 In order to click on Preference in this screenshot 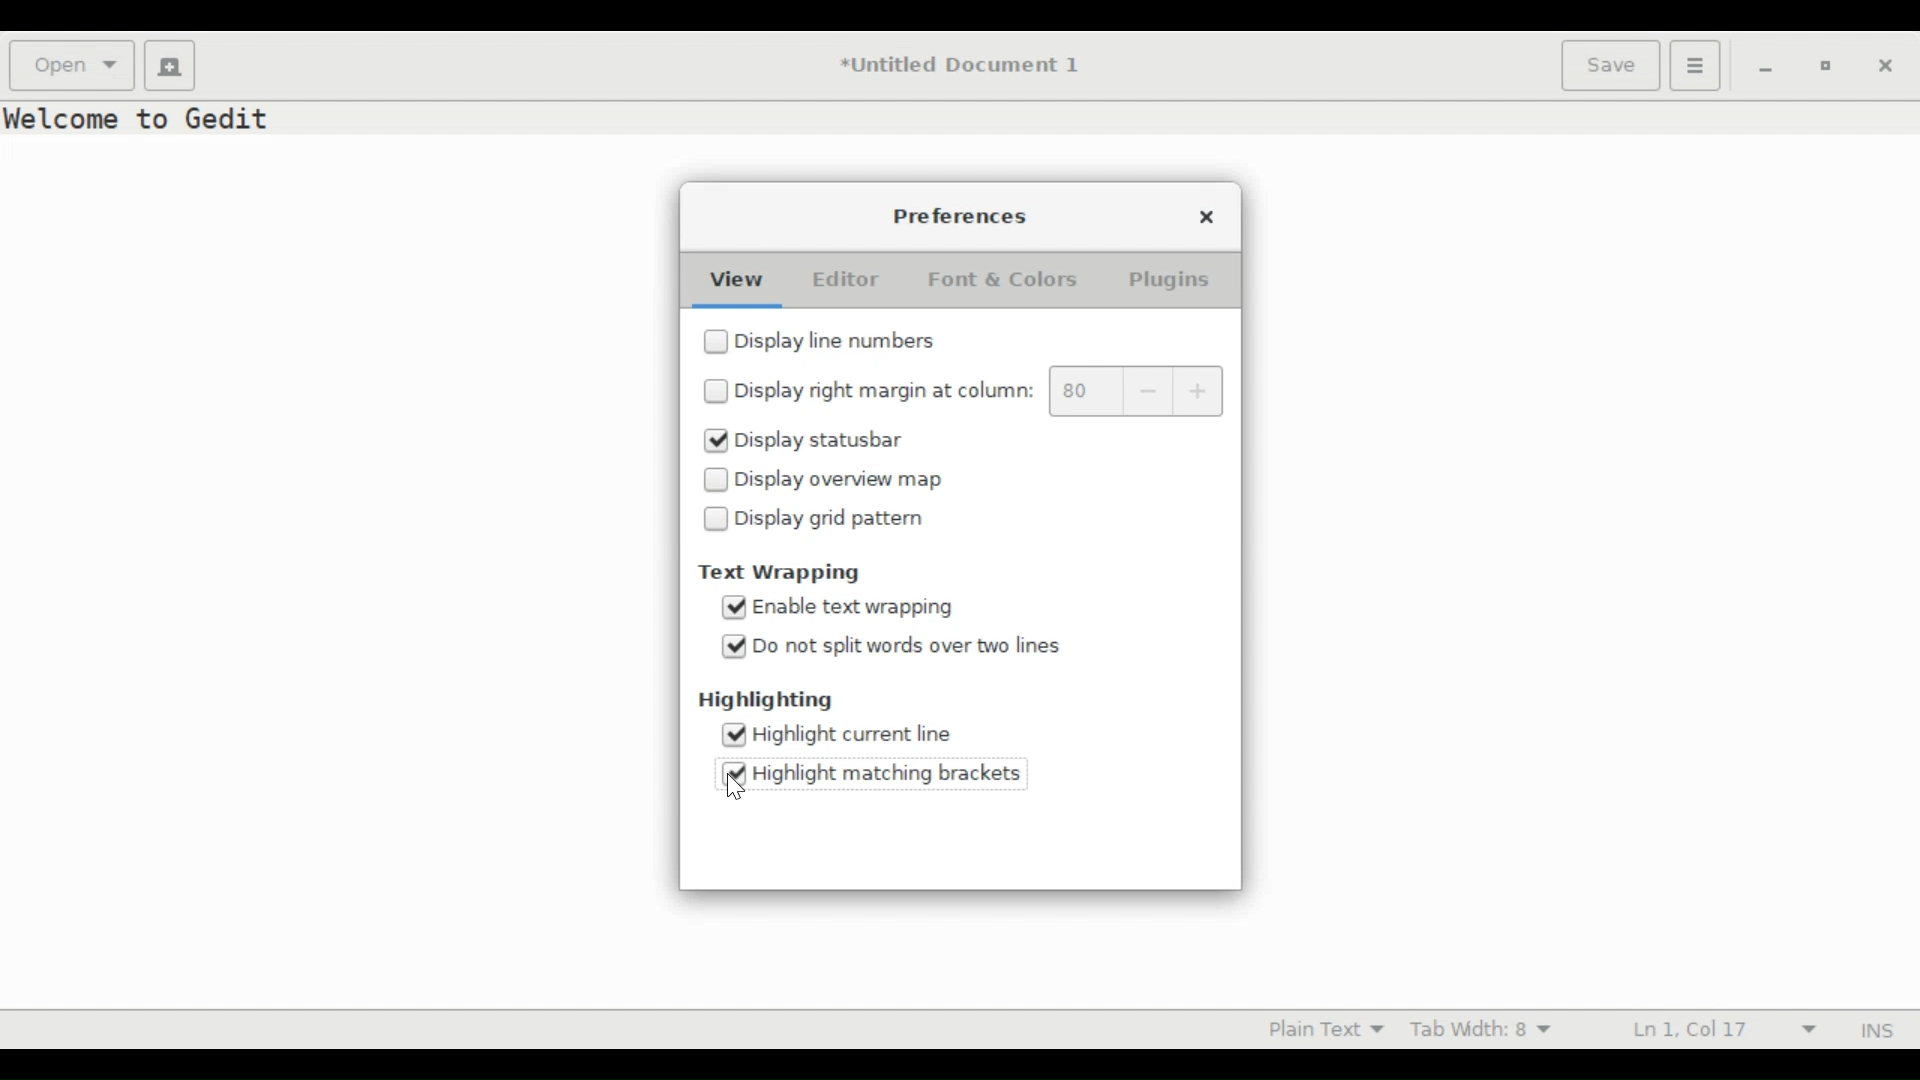, I will do `click(967, 217)`.